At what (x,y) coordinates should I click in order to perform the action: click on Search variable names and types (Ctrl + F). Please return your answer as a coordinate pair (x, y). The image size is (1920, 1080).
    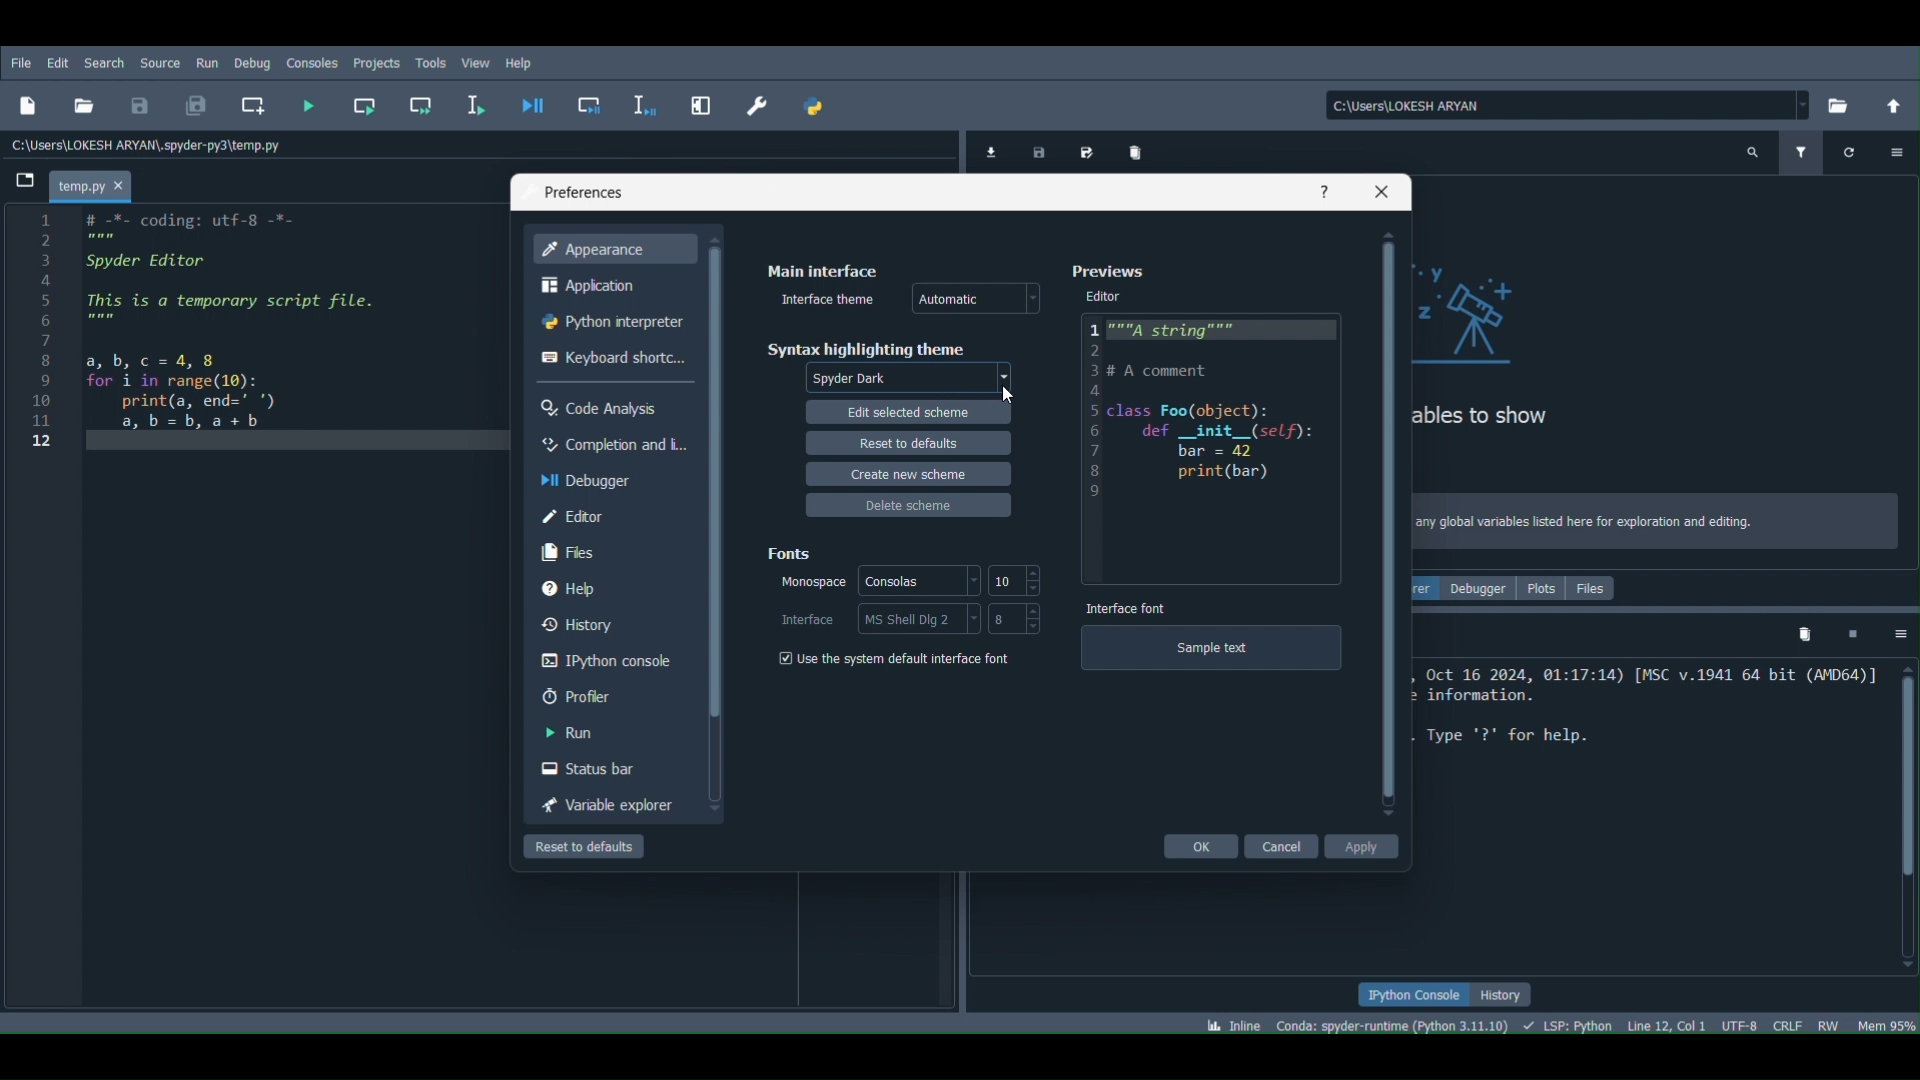
    Looking at the image, I should click on (1753, 151).